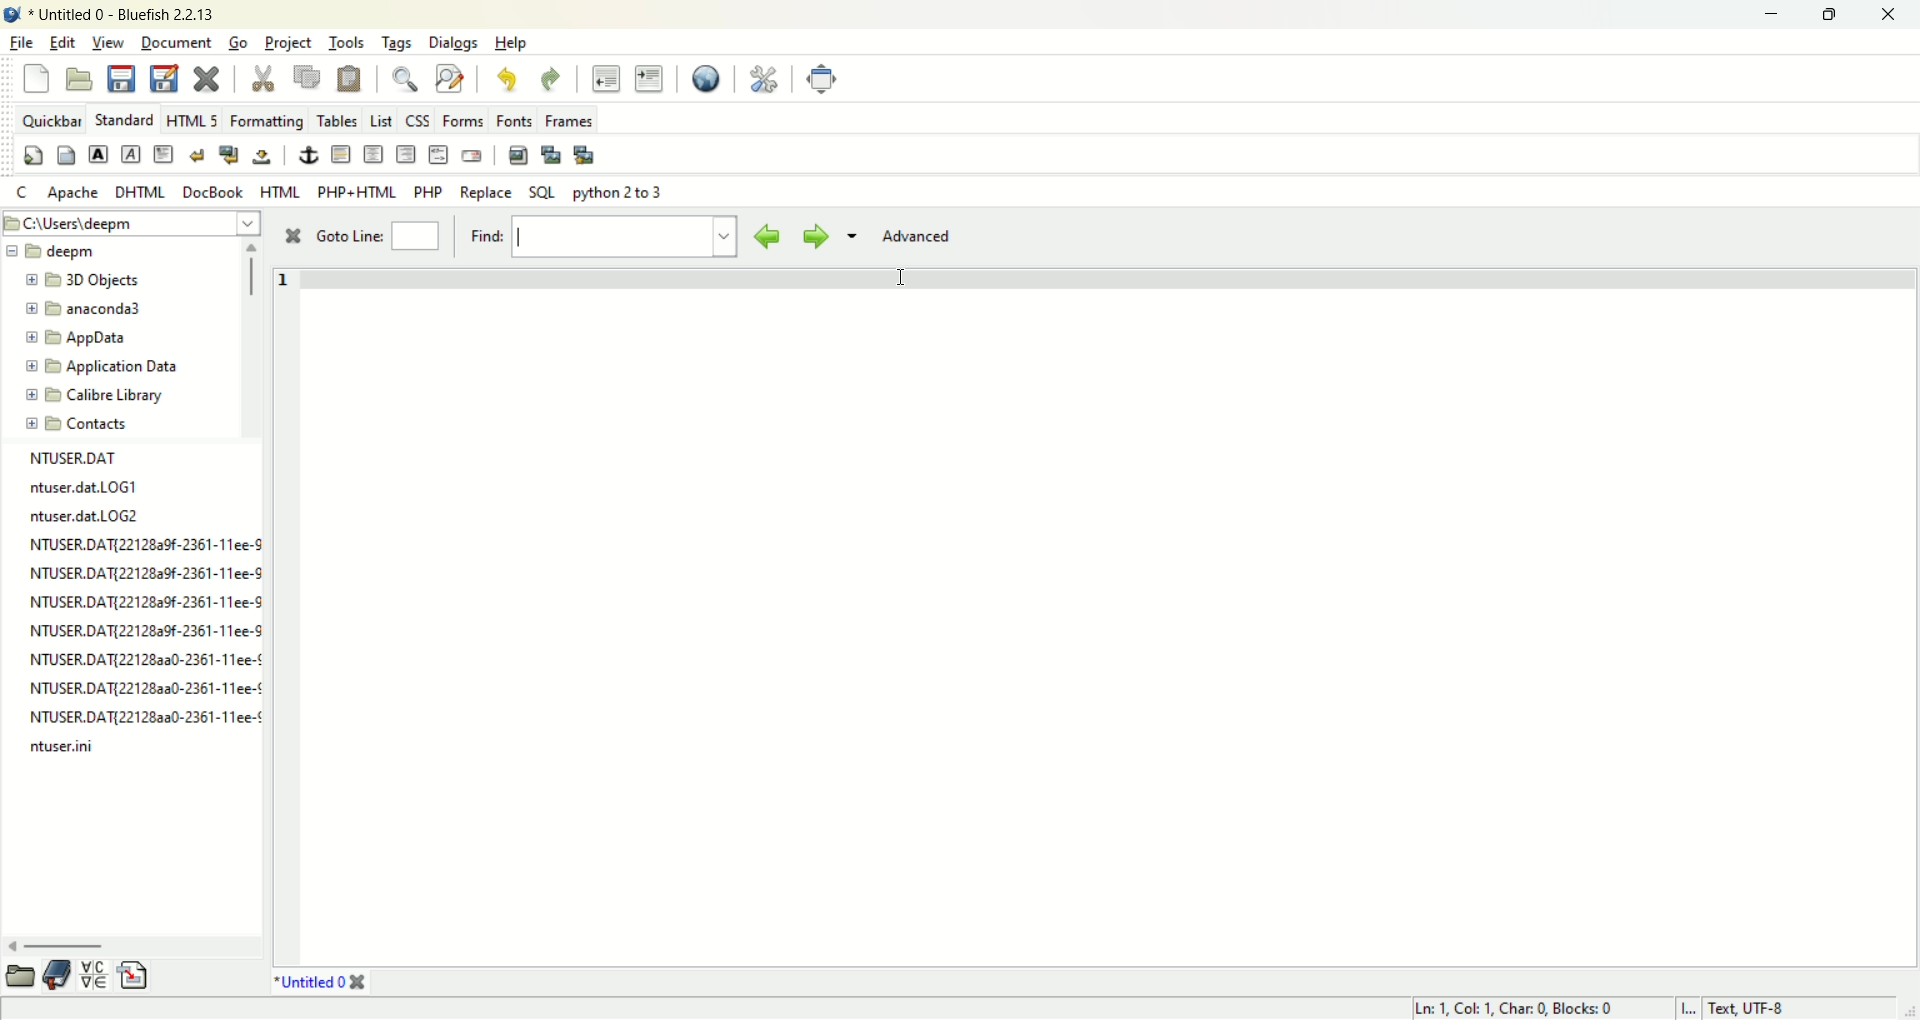 This screenshot has height=1020, width=1920. What do you see at coordinates (417, 119) in the screenshot?
I see `CSS` at bounding box center [417, 119].